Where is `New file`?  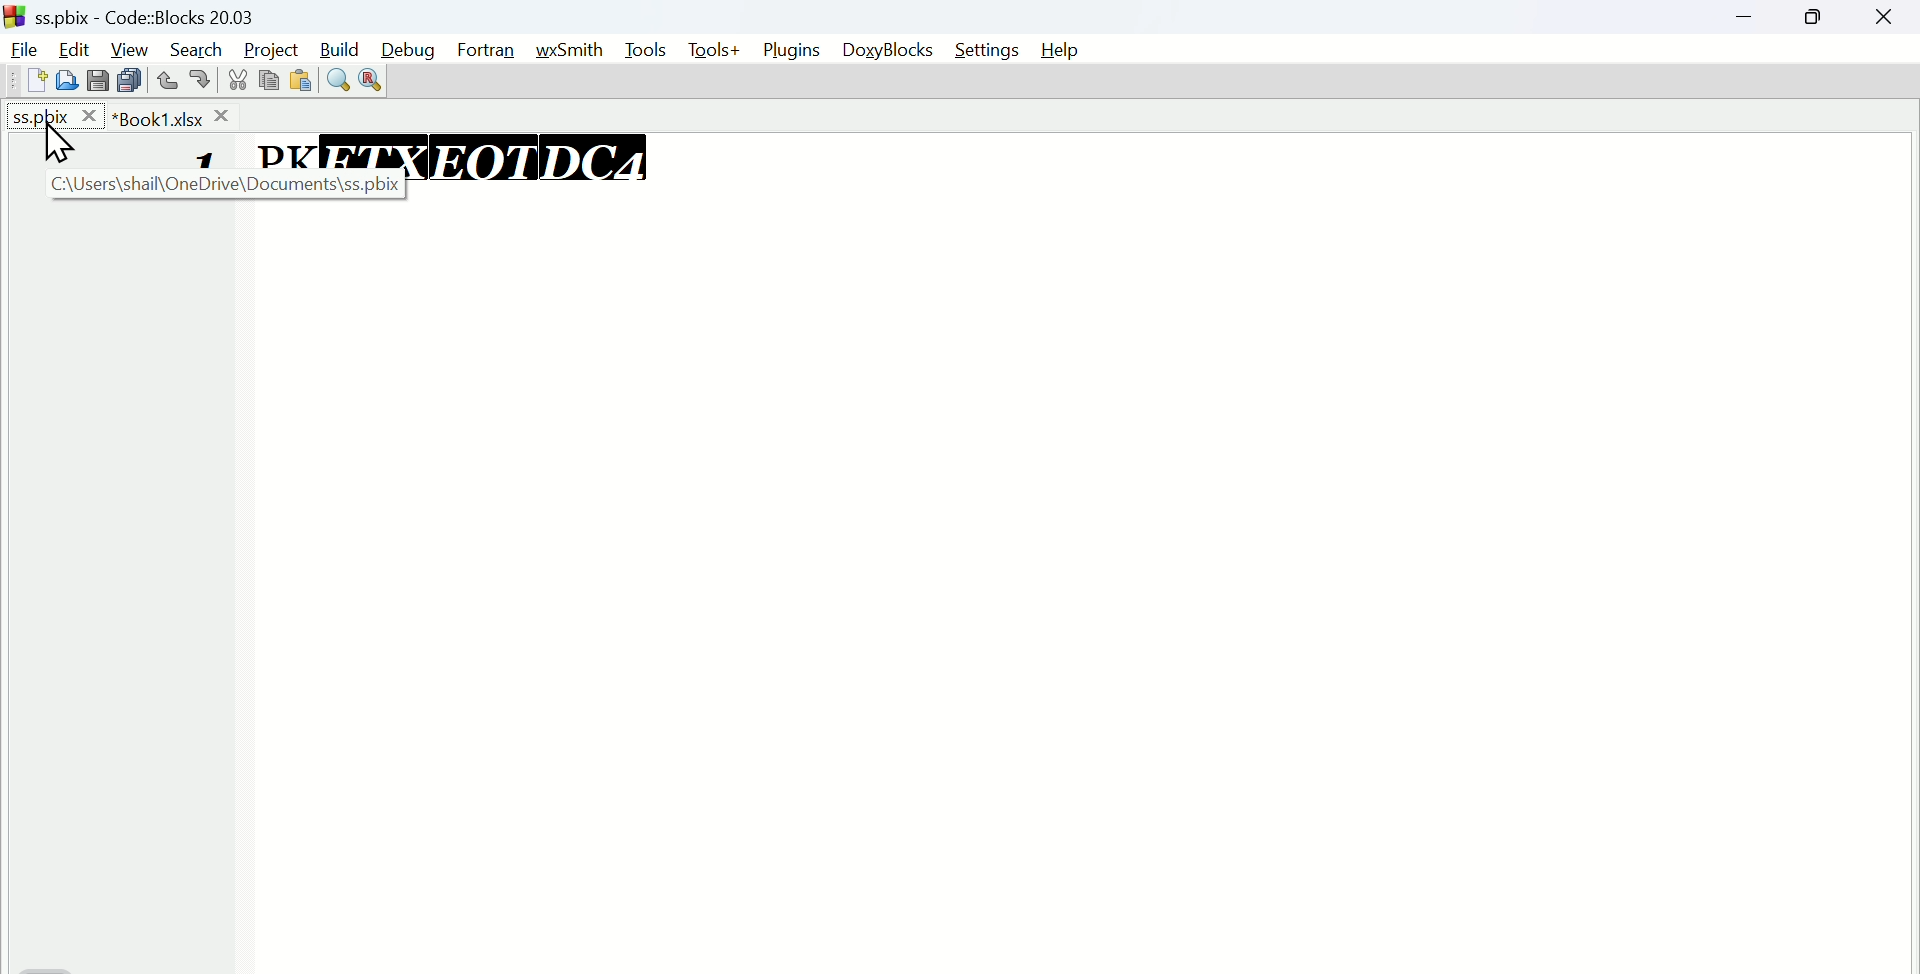 New file is located at coordinates (31, 79).